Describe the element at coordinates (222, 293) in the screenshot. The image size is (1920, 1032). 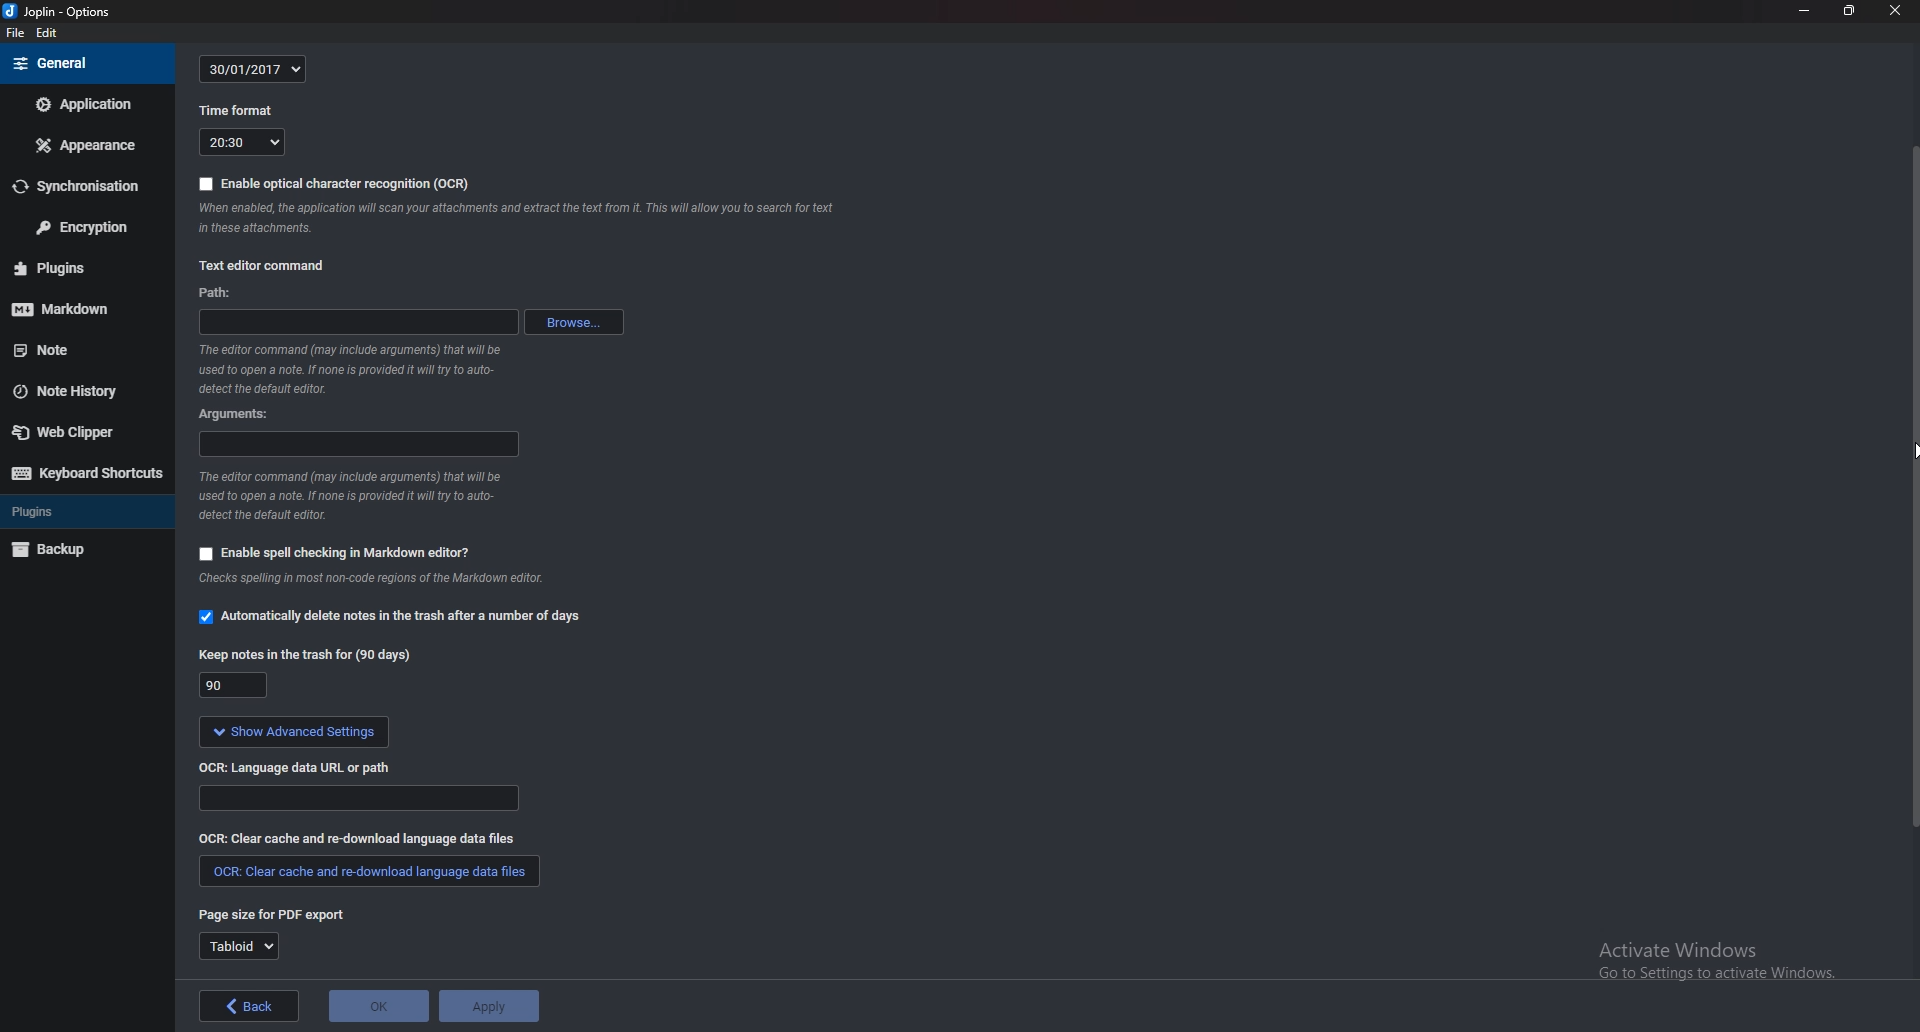
I see `path` at that location.